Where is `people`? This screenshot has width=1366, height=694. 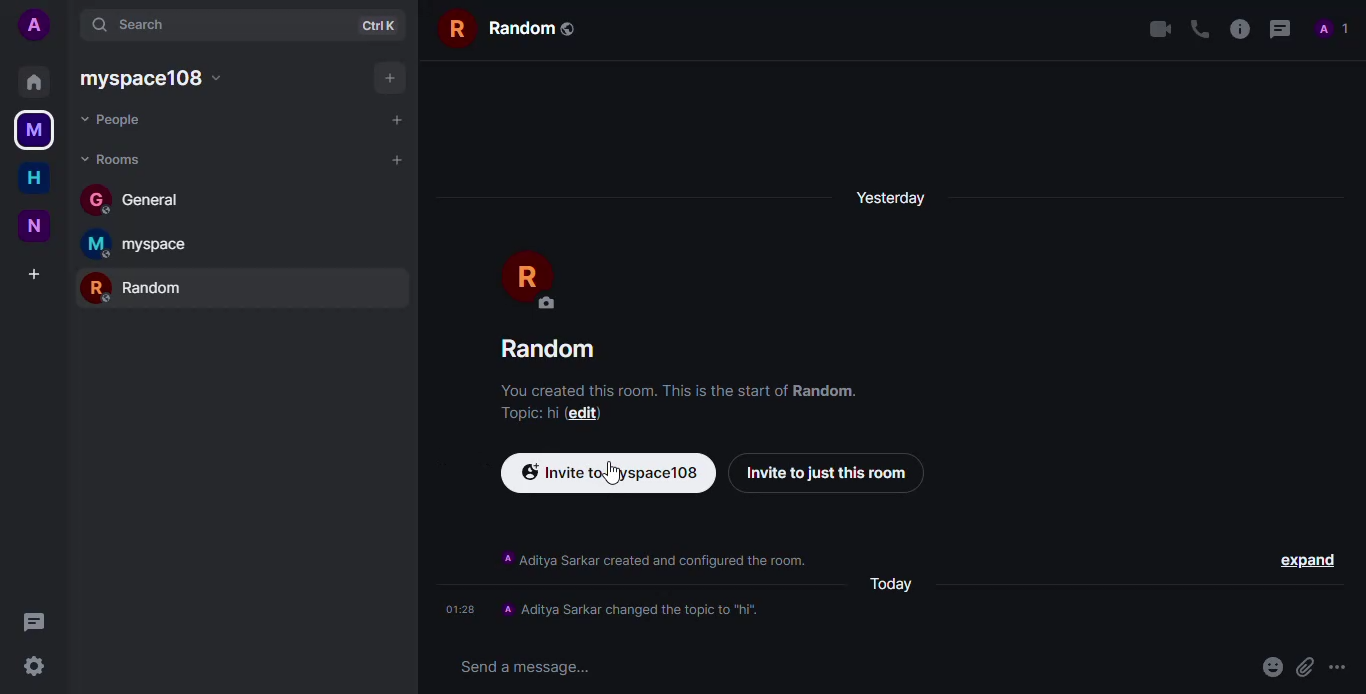
people is located at coordinates (127, 118).